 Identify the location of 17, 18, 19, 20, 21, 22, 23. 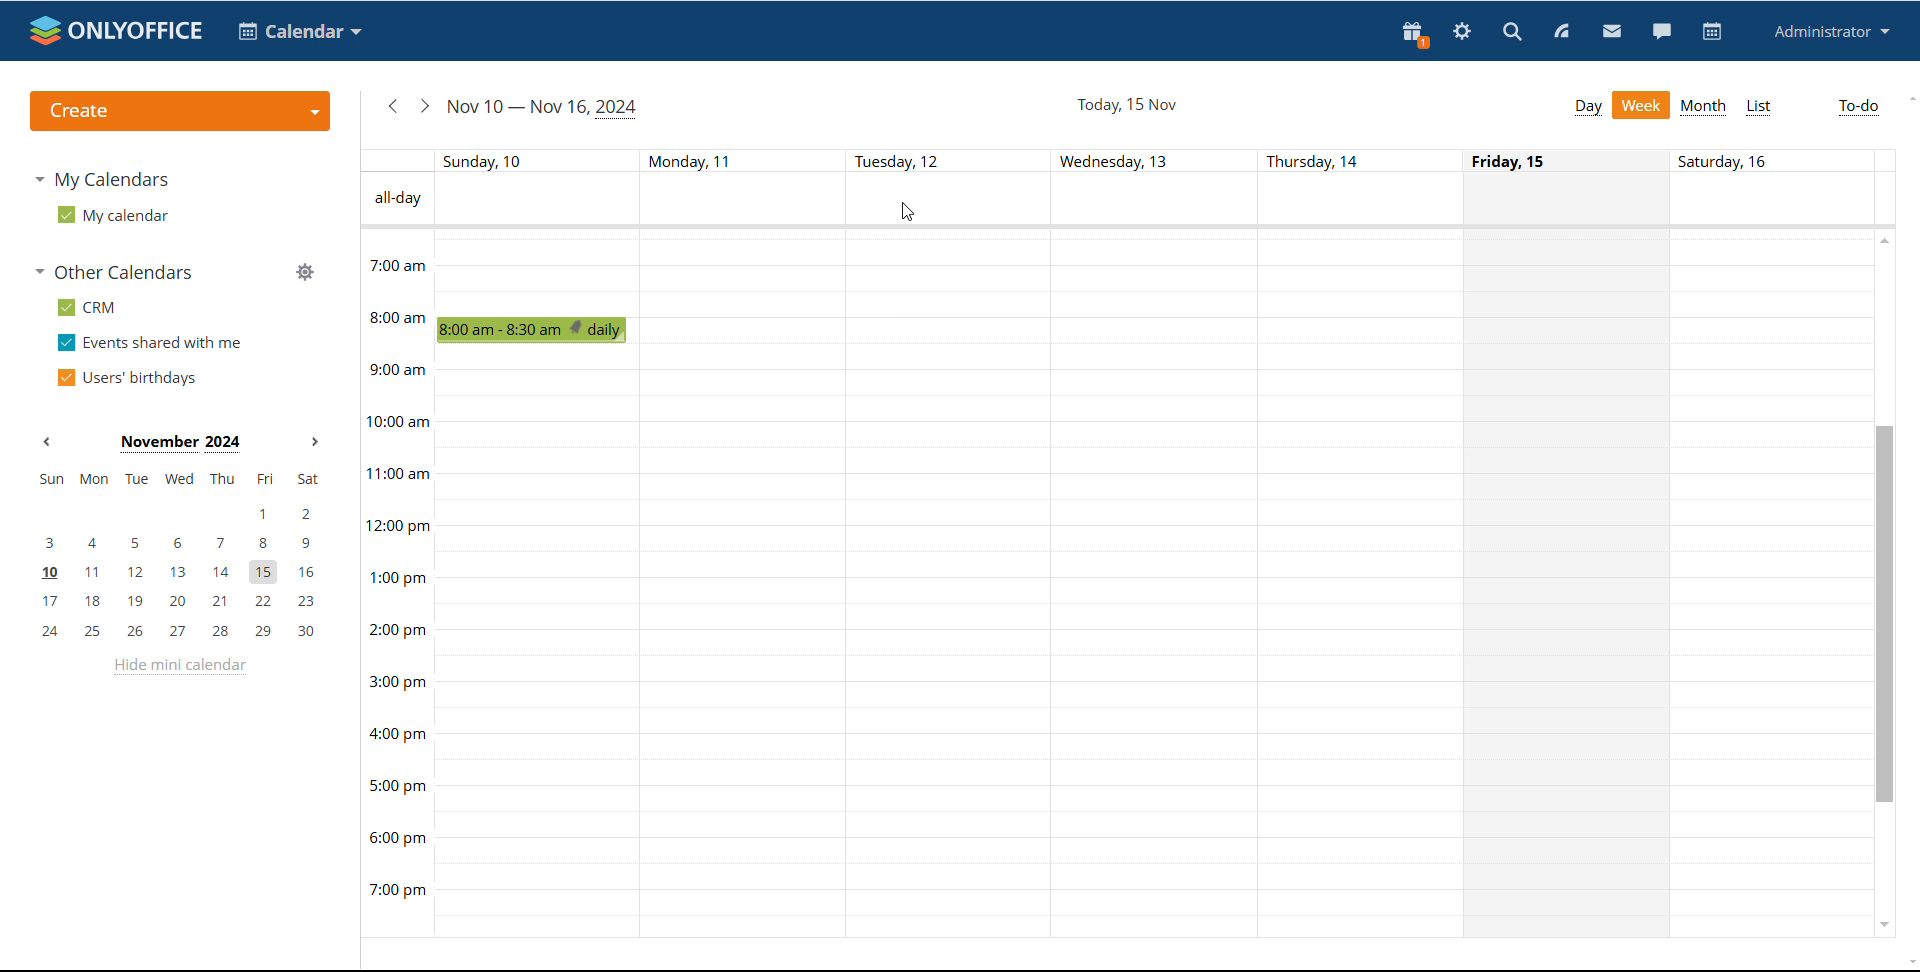
(186, 601).